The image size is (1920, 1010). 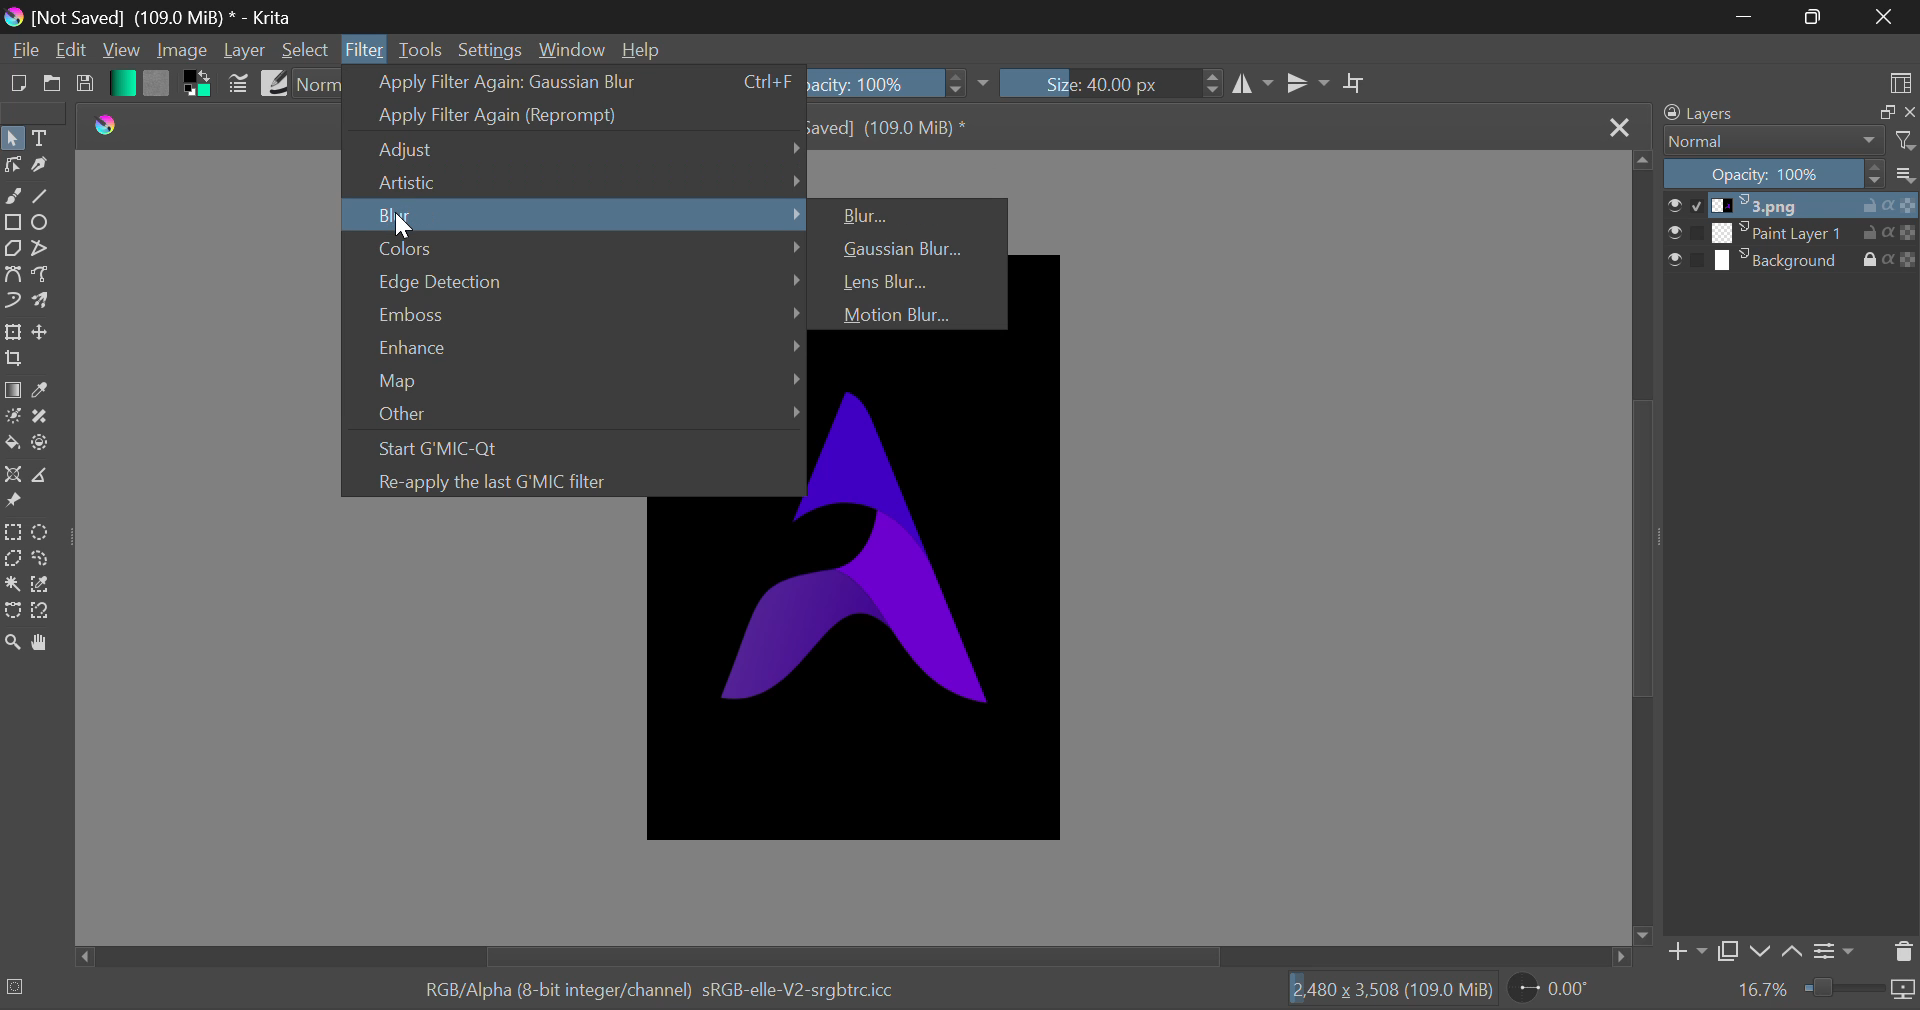 What do you see at coordinates (42, 446) in the screenshot?
I see `Enclose and Fill` at bounding box center [42, 446].